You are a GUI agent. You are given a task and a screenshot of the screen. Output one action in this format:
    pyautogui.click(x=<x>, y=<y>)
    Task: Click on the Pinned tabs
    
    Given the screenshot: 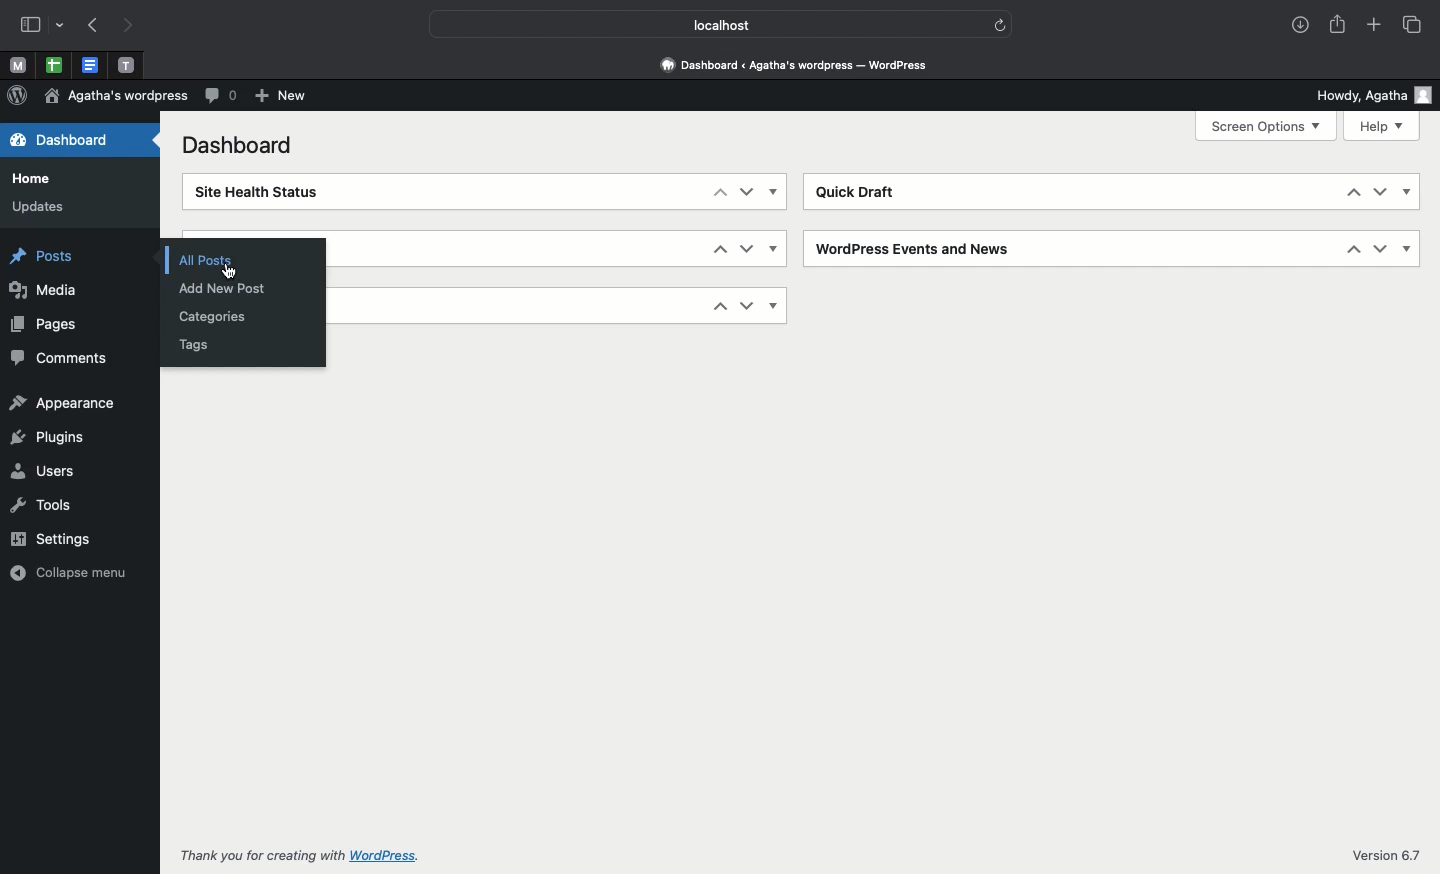 What is the action you would take?
    pyautogui.click(x=91, y=65)
    